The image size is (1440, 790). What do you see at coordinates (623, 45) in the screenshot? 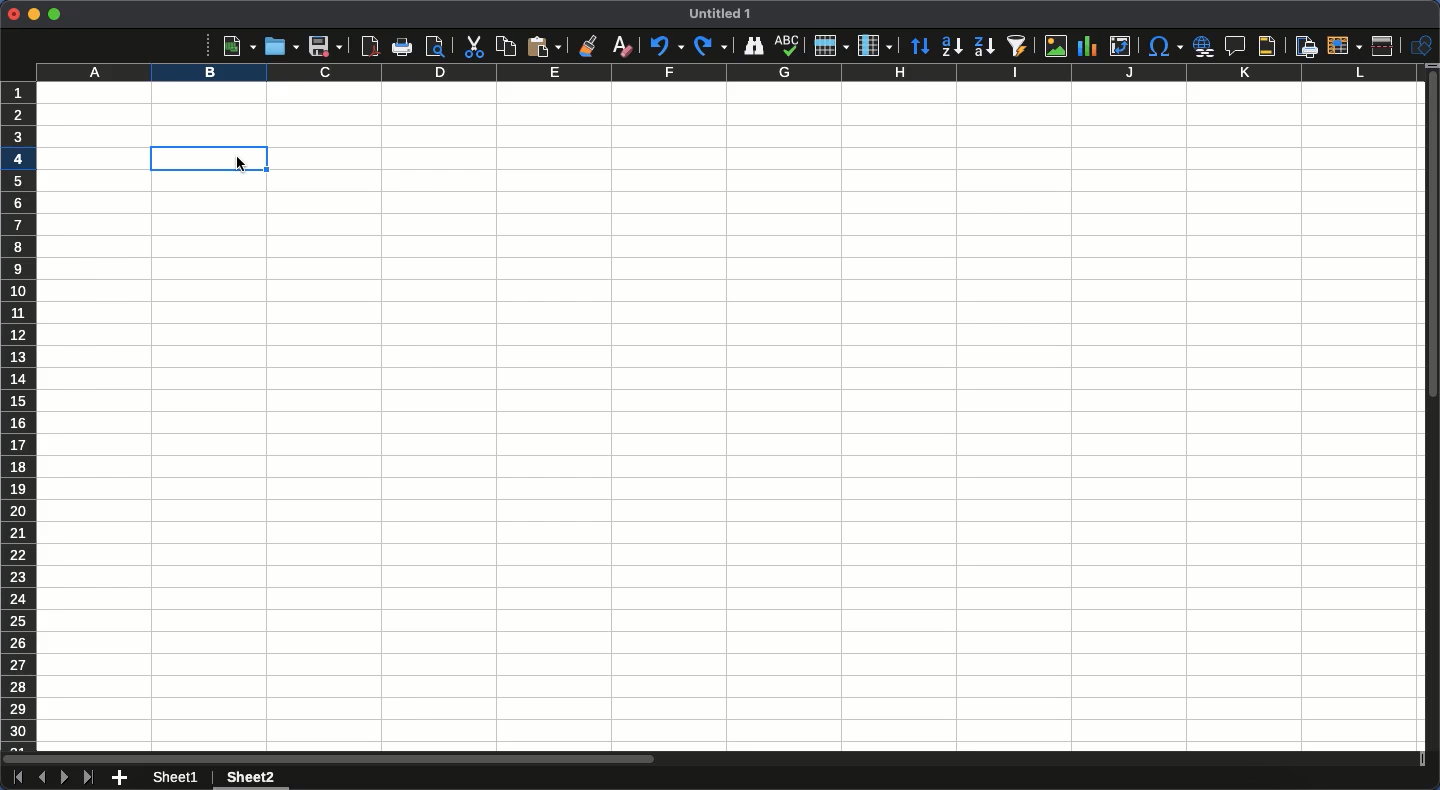
I see `Clear formatting` at bounding box center [623, 45].